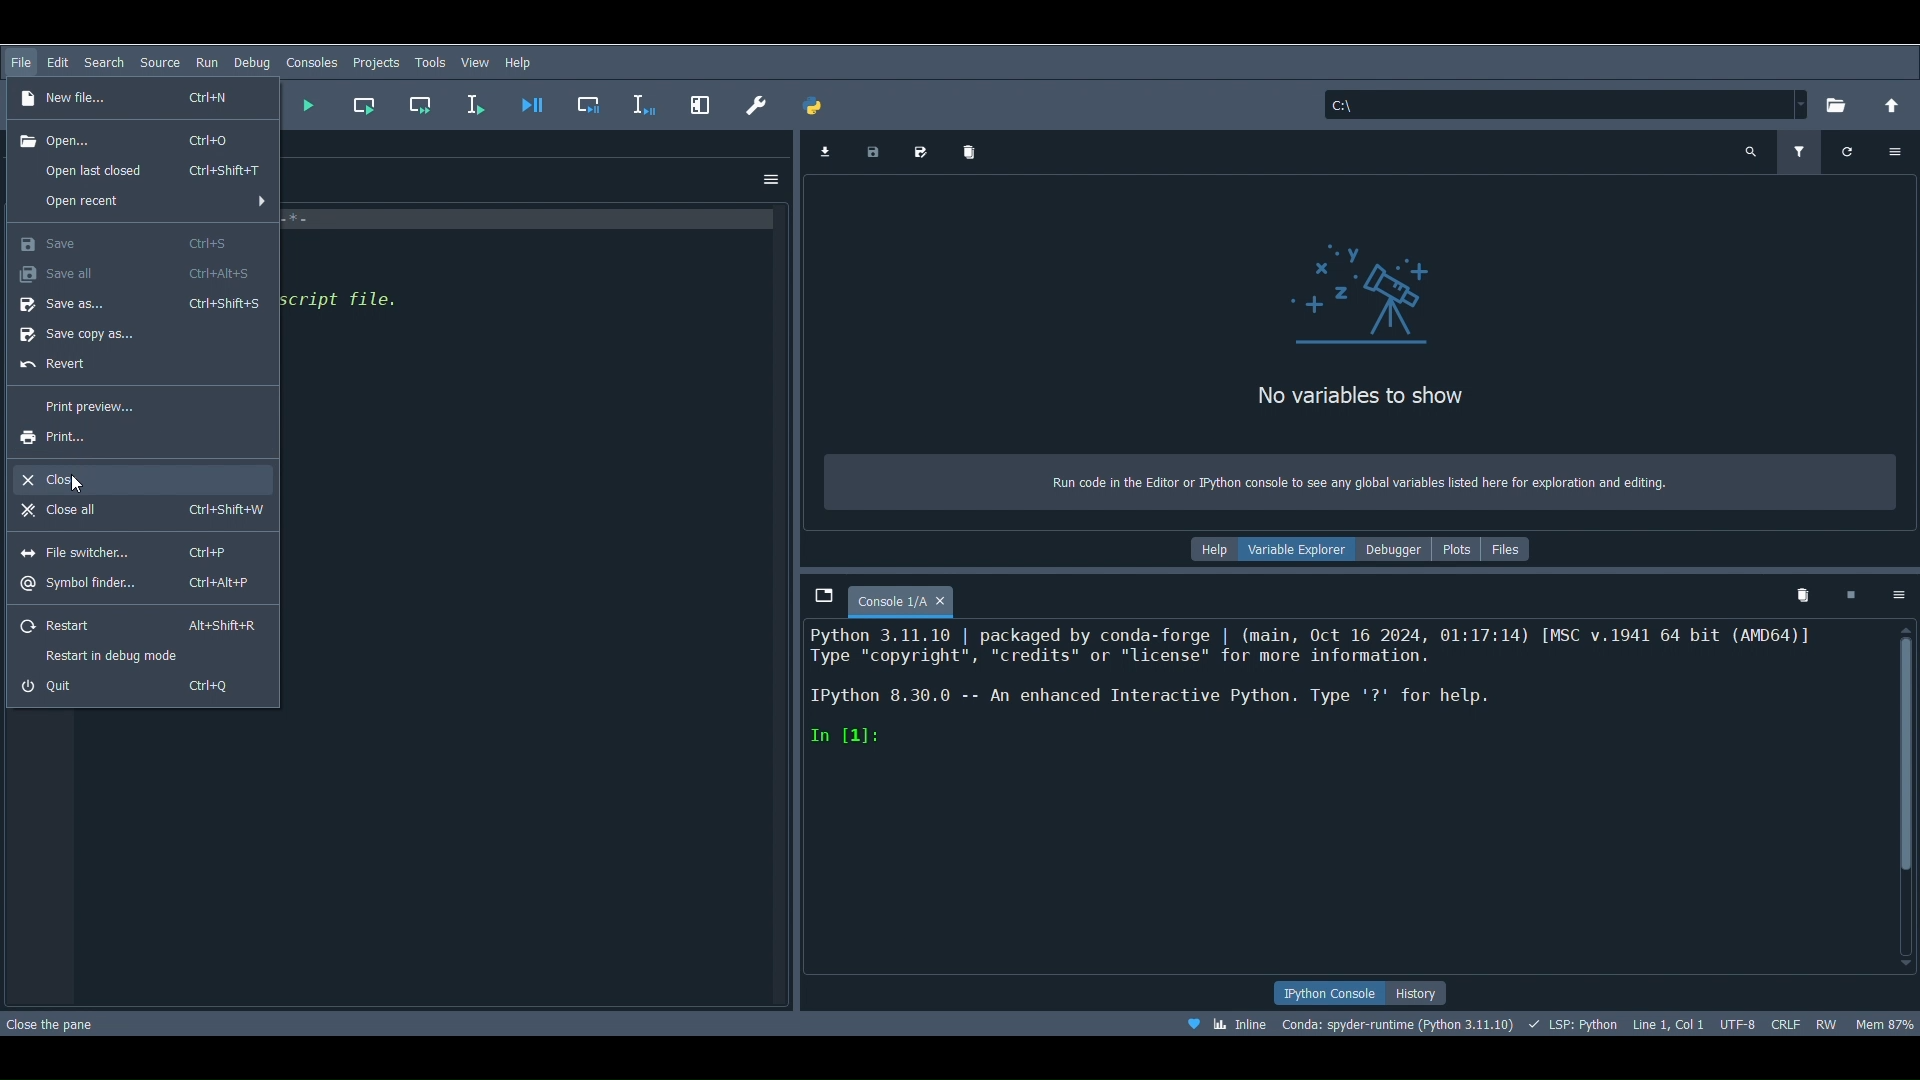 This screenshot has width=1920, height=1080. Describe the element at coordinates (137, 583) in the screenshot. I see `Symbol finder` at that location.